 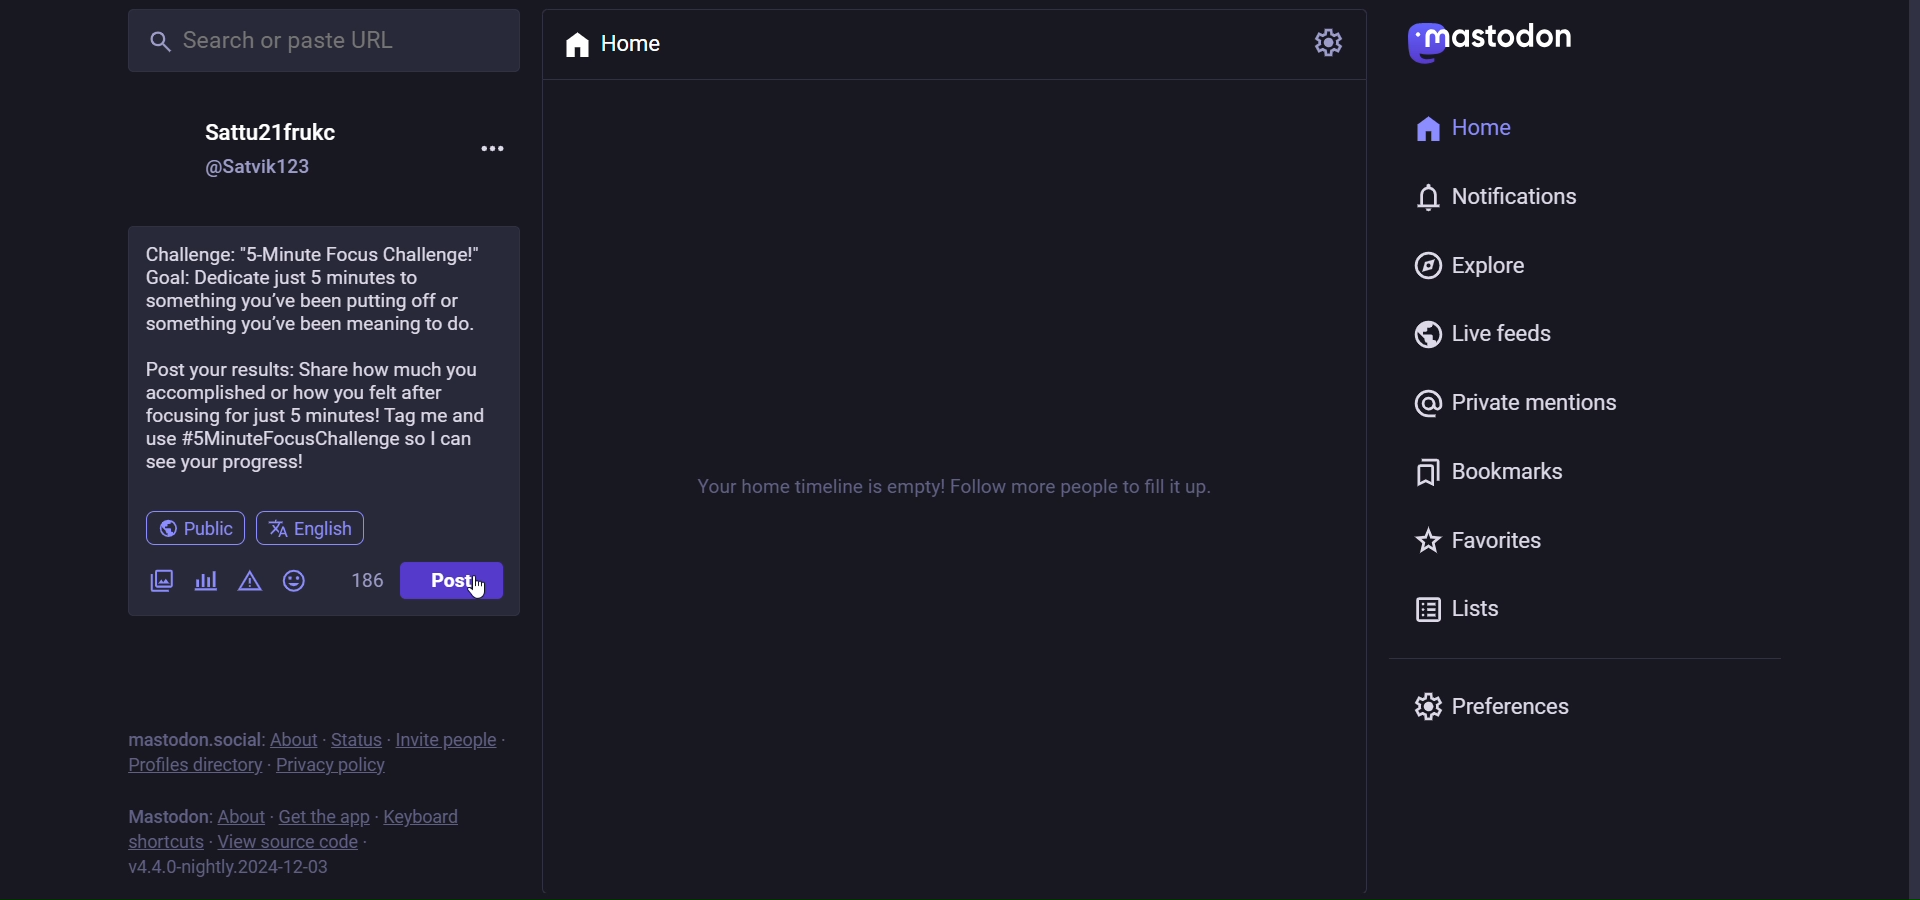 I want to click on about, so click(x=246, y=815).